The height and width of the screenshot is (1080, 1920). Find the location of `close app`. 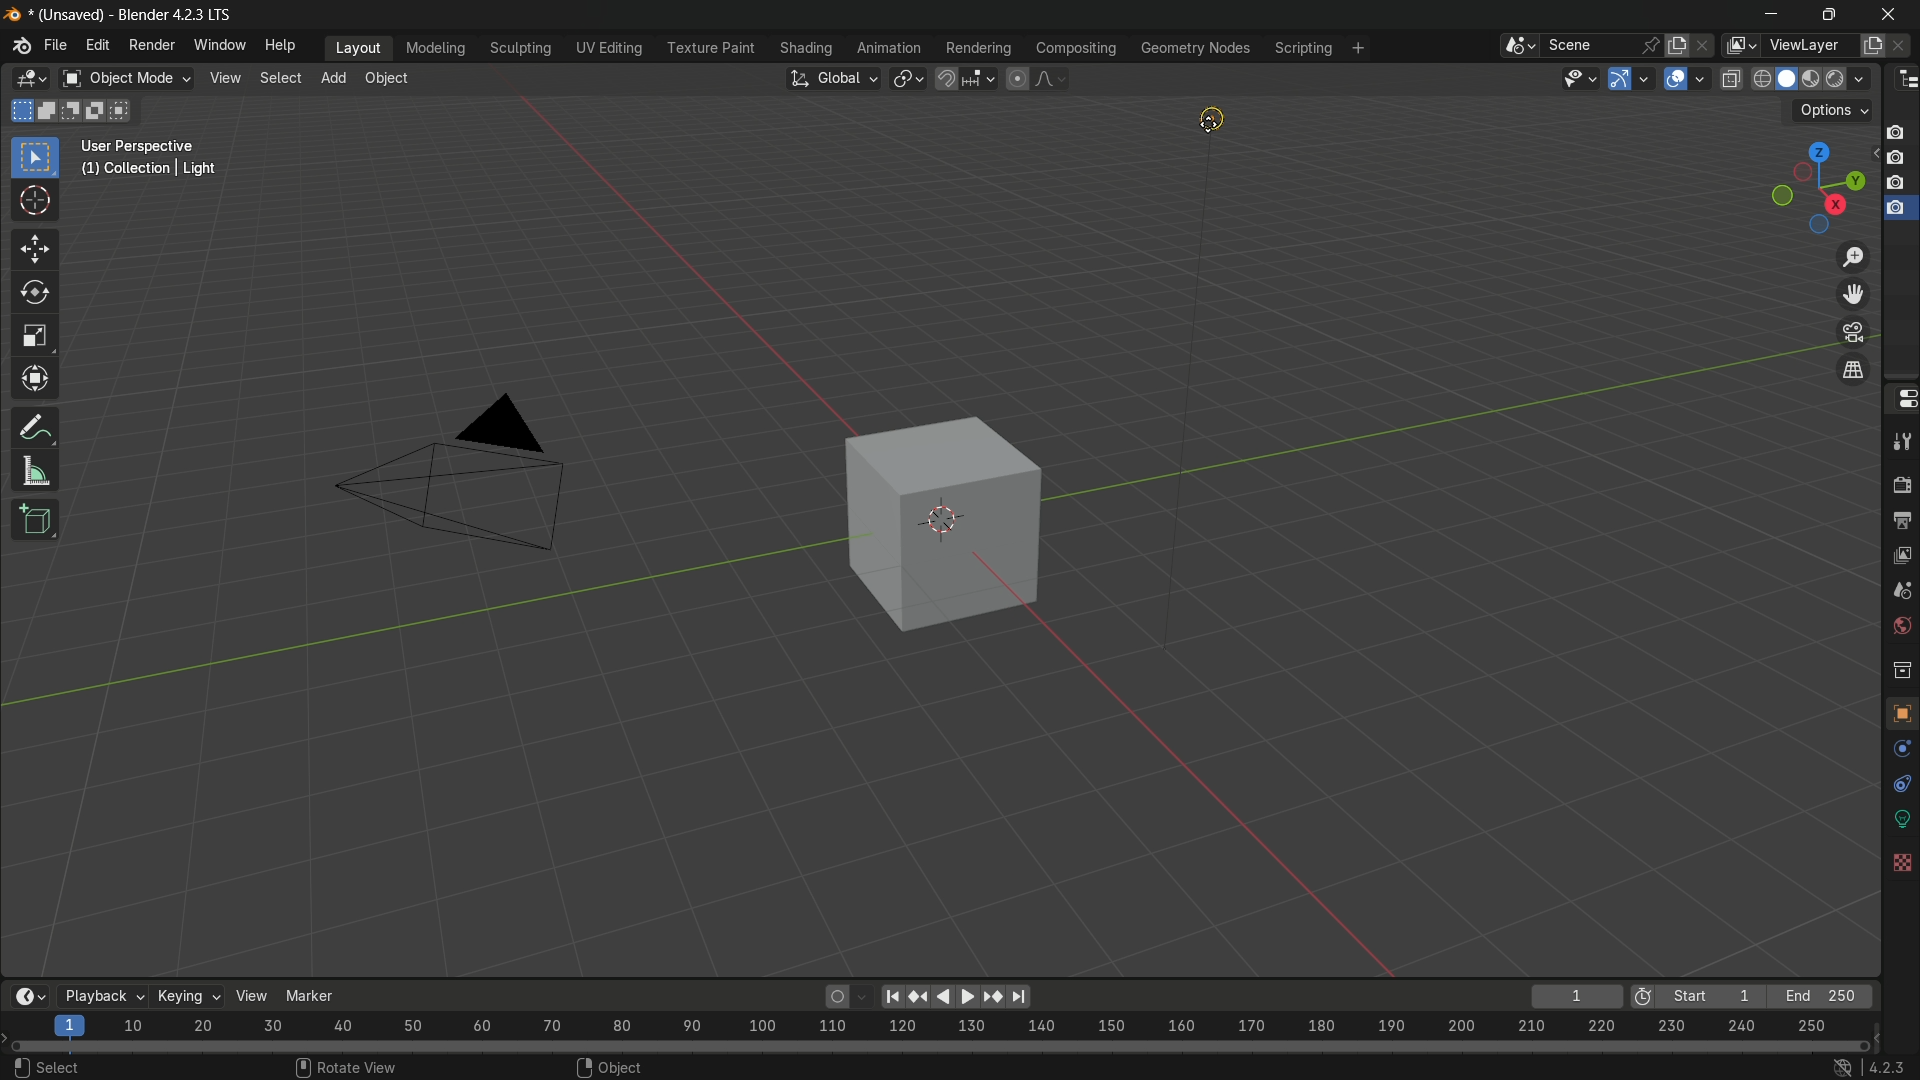

close app is located at coordinates (1882, 18).